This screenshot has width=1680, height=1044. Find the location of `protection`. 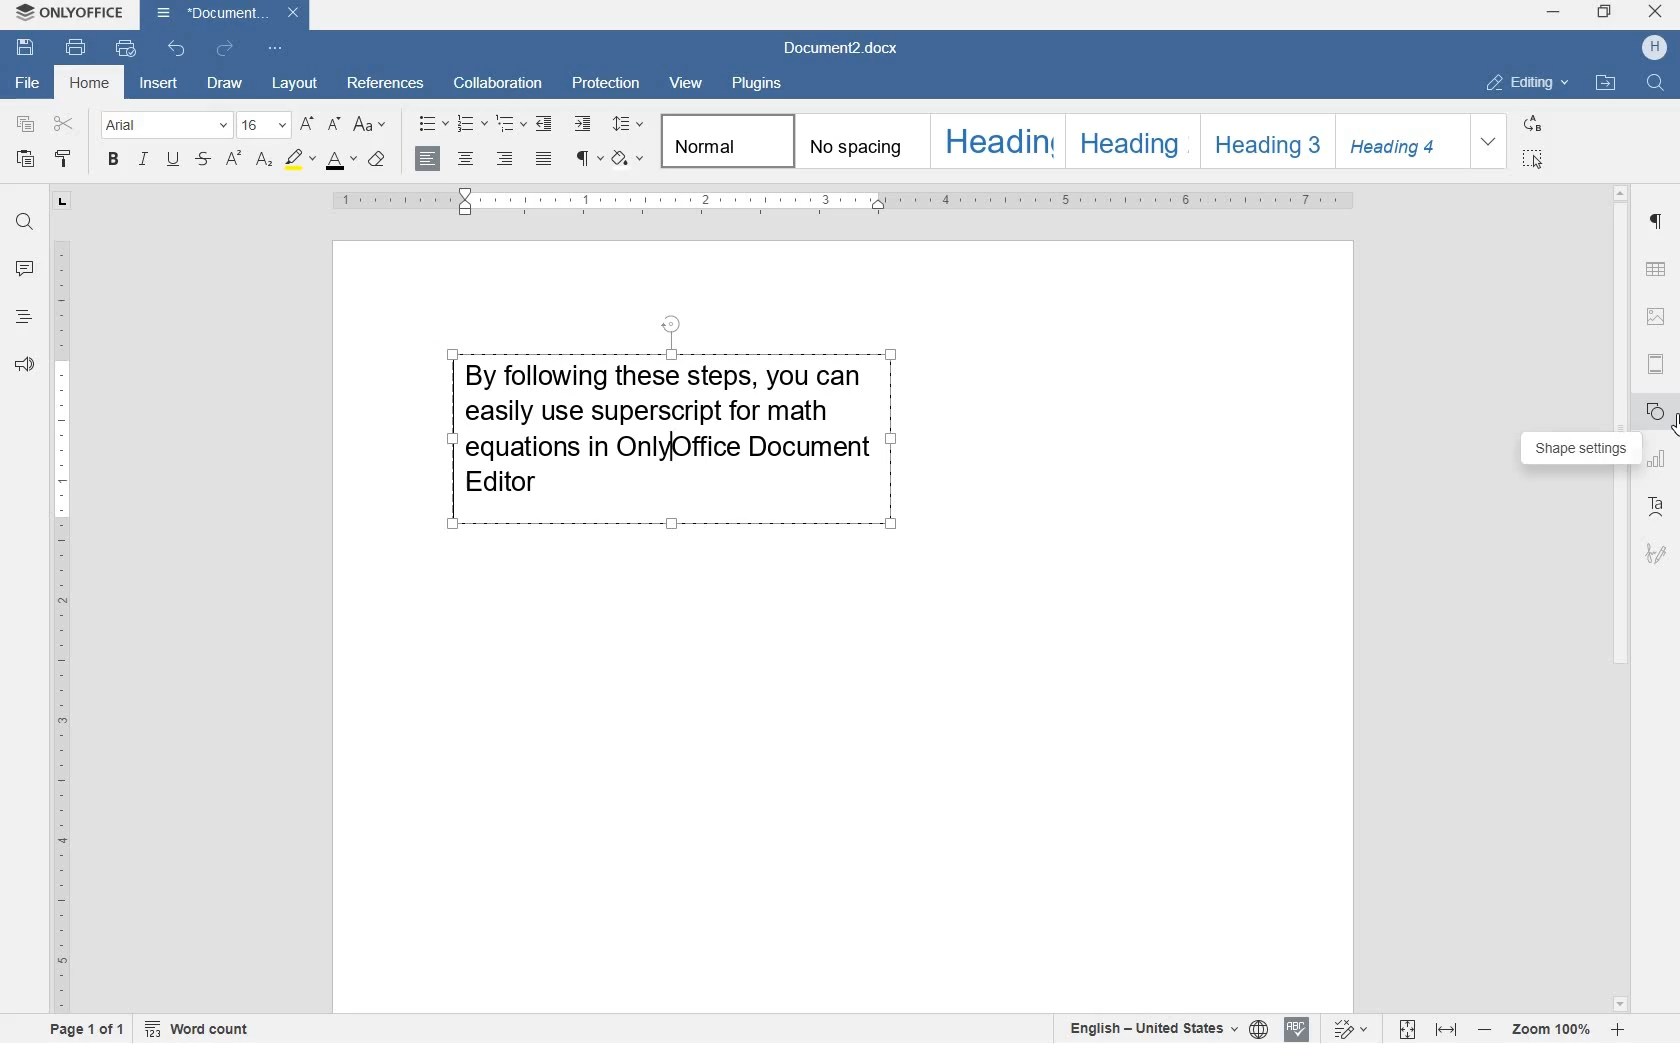

protection is located at coordinates (607, 81).